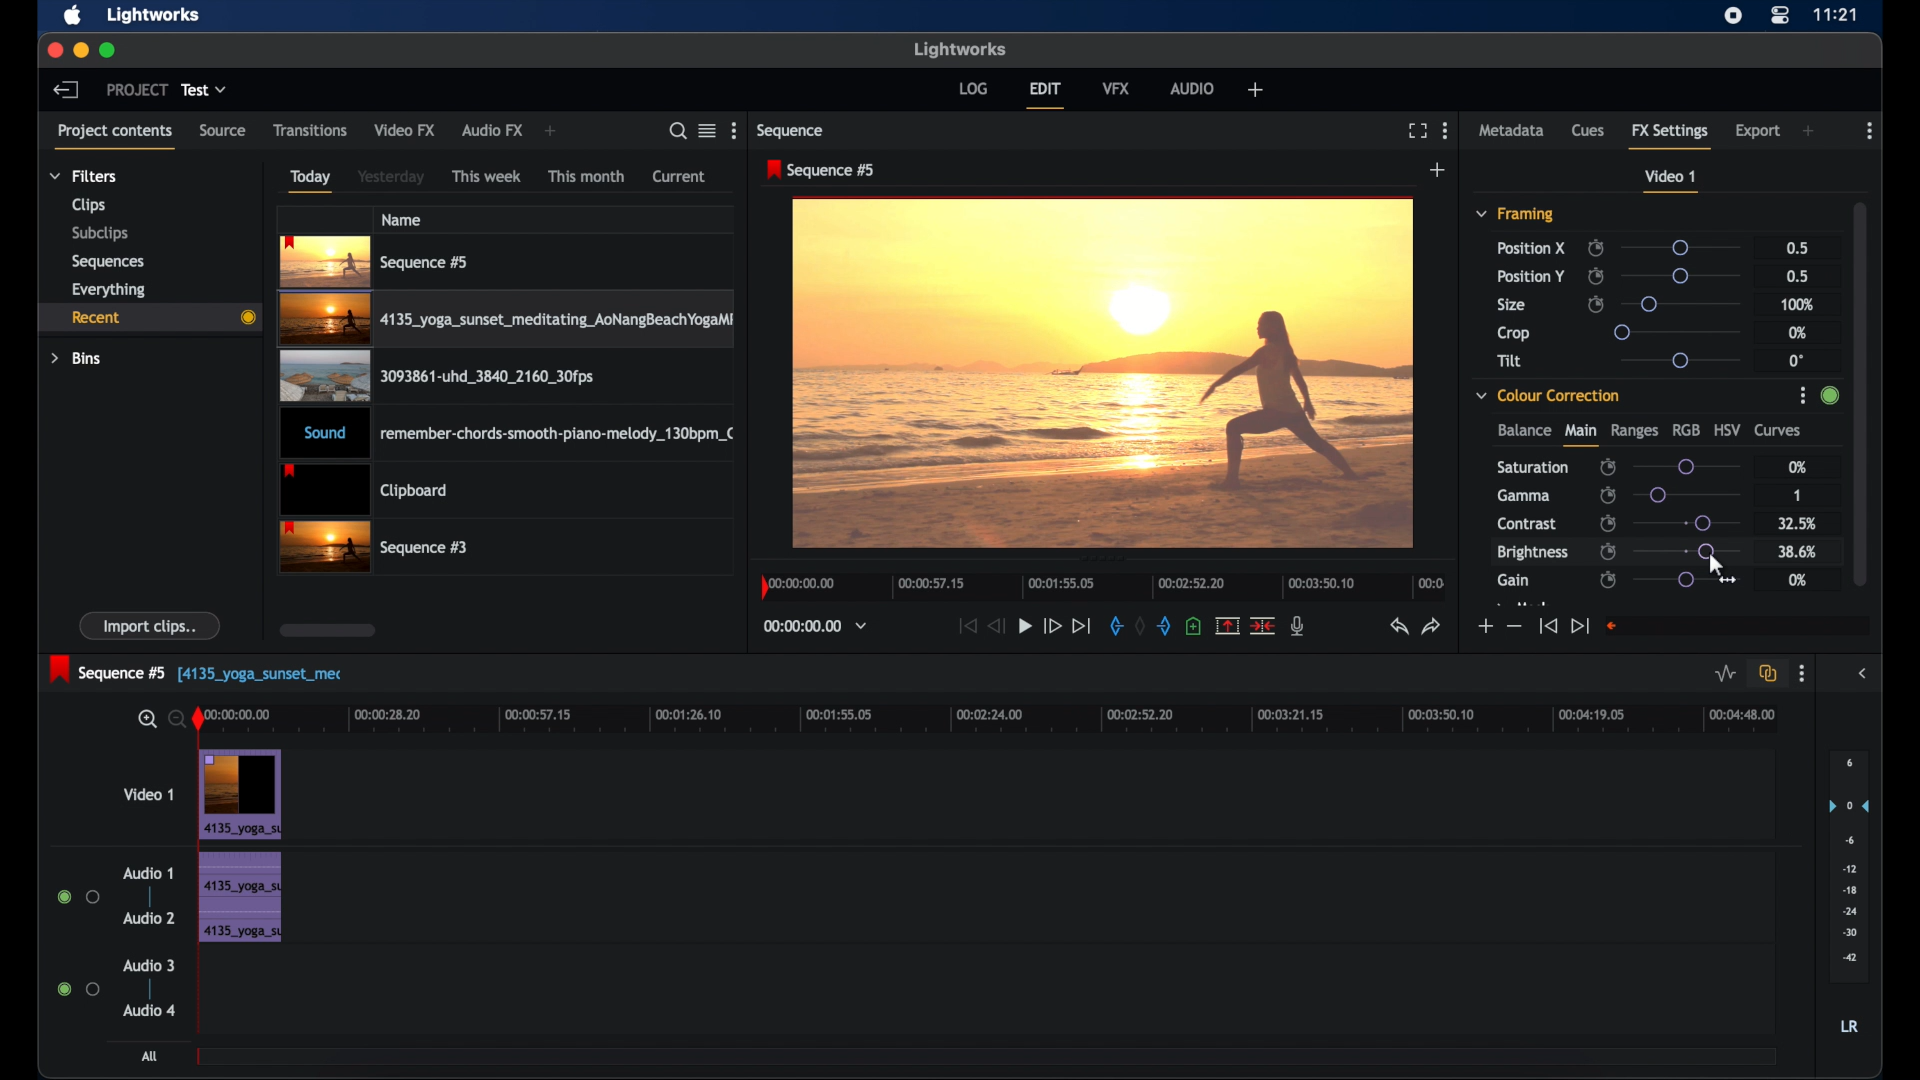 The image size is (1920, 1080). Describe the element at coordinates (1588, 135) in the screenshot. I see `cues` at that location.